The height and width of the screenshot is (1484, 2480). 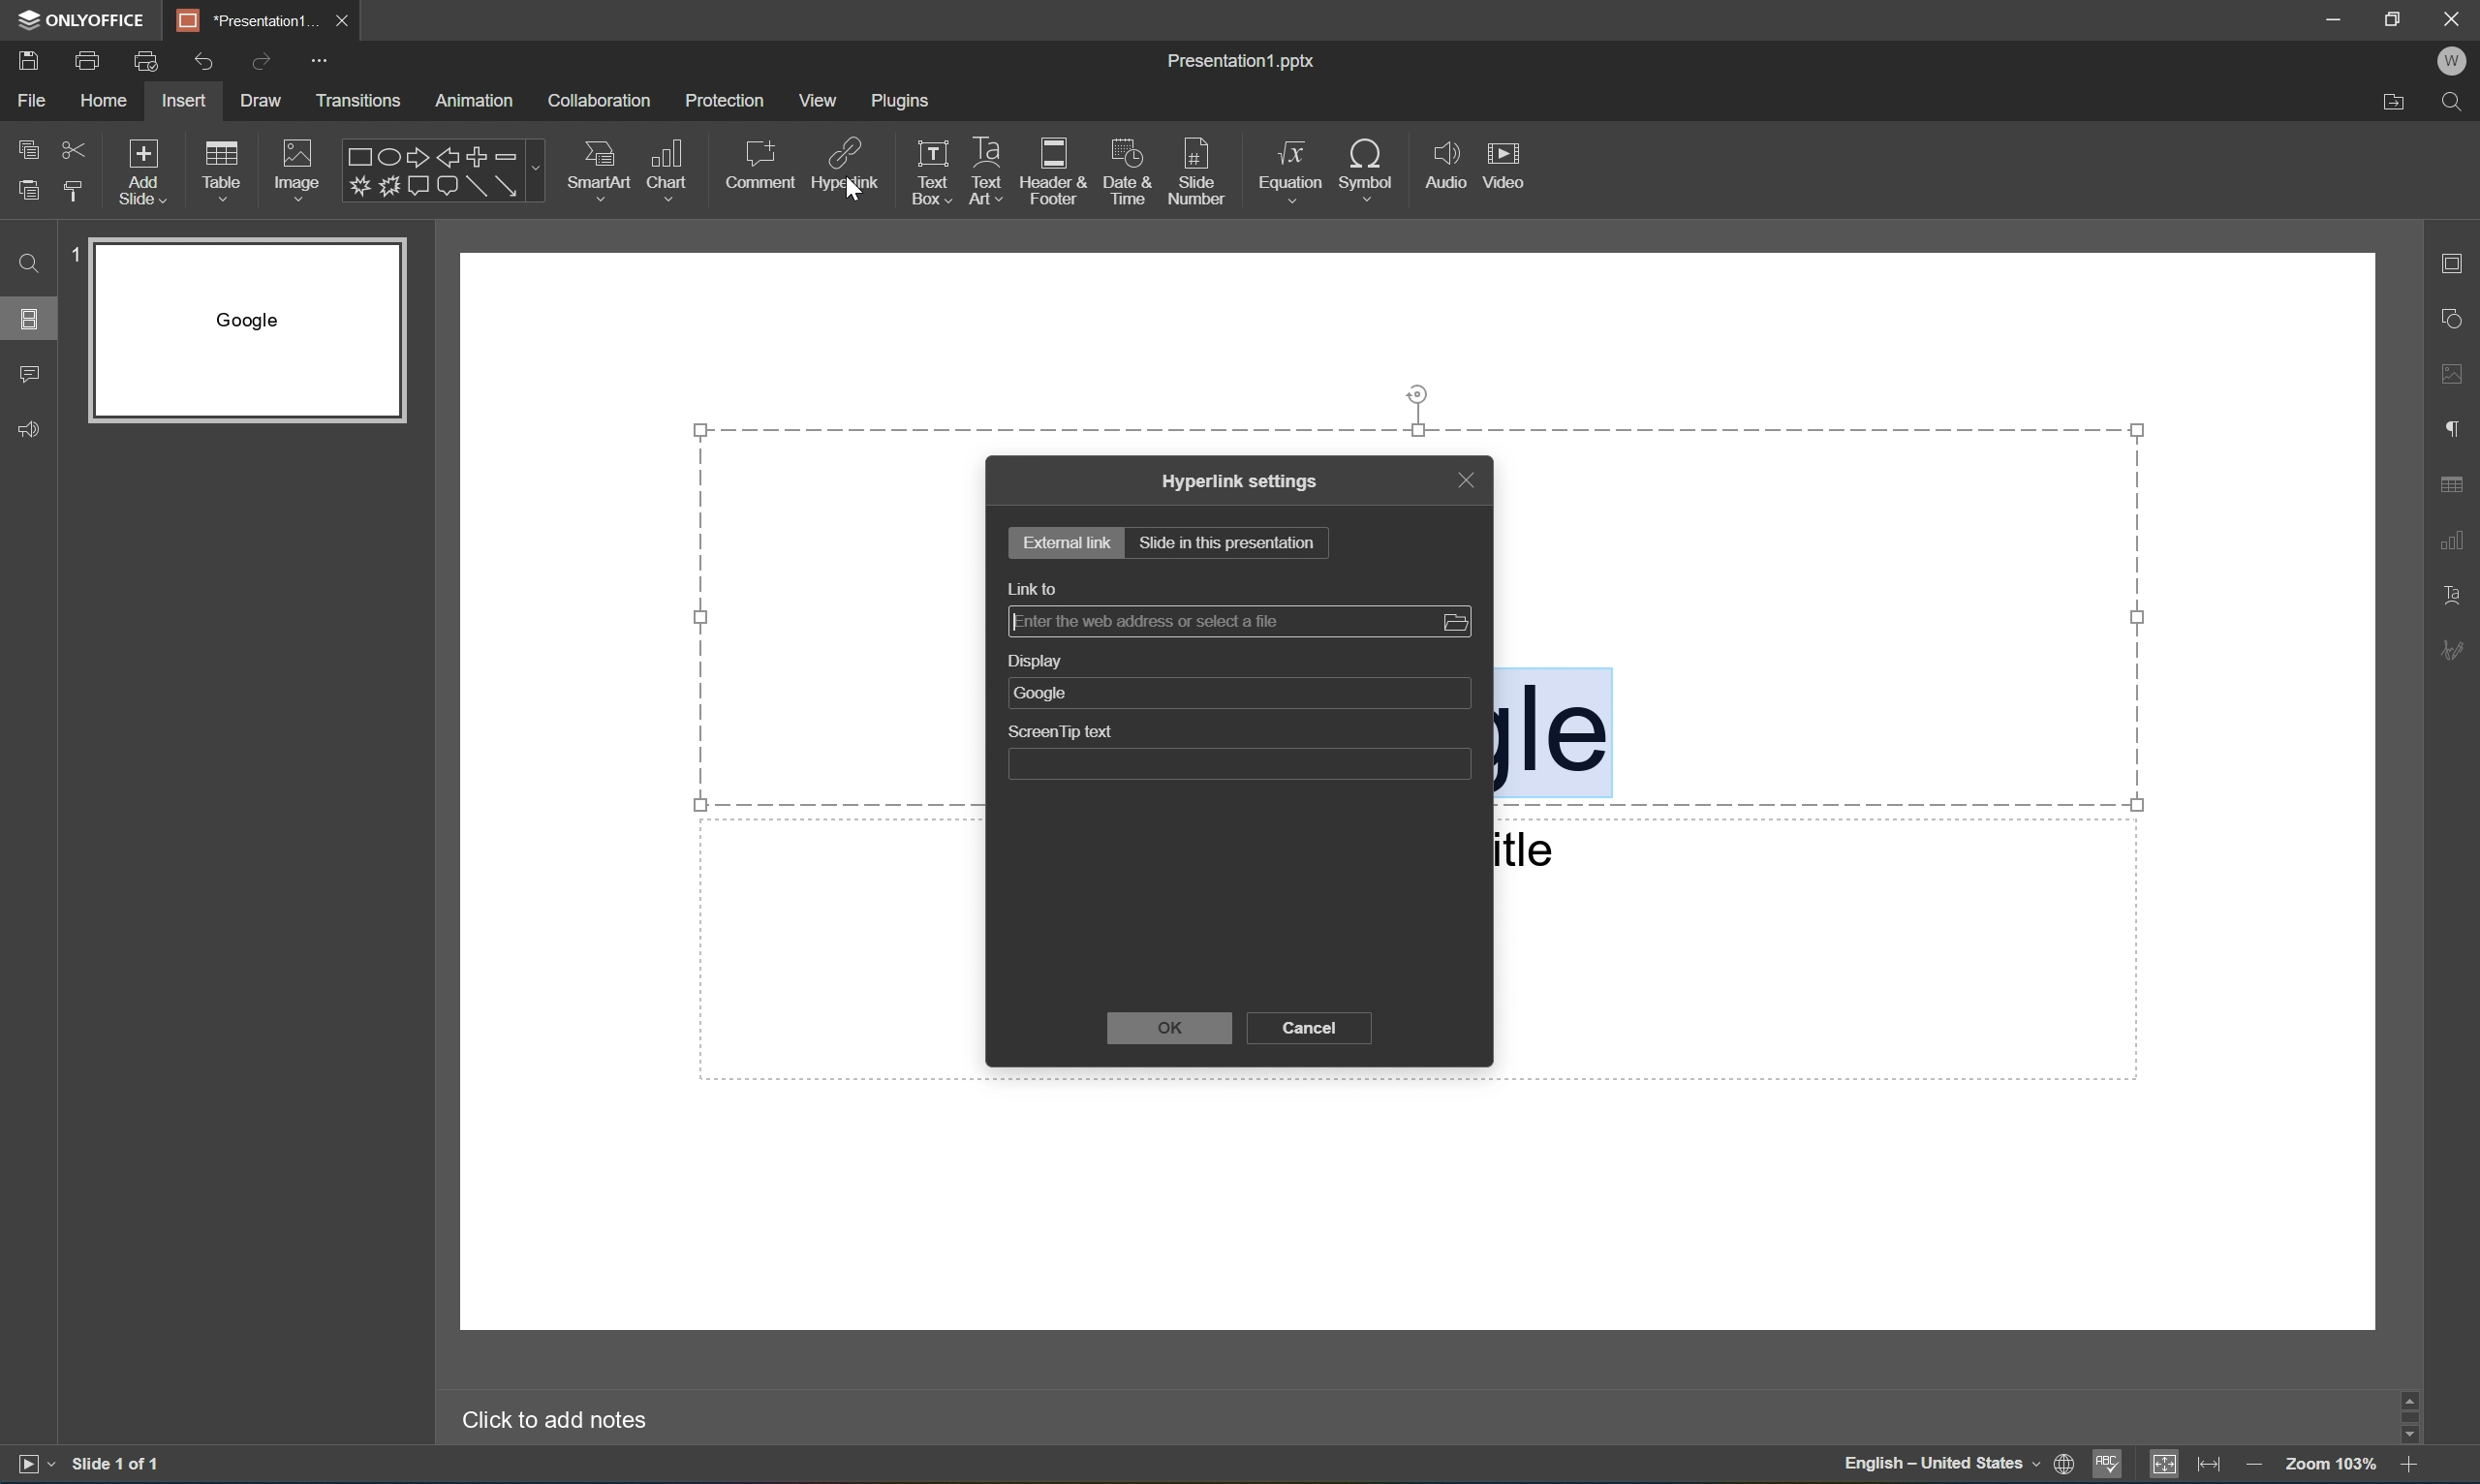 What do you see at coordinates (359, 101) in the screenshot?
I see `Transitions` at bounding box center [359, 101].